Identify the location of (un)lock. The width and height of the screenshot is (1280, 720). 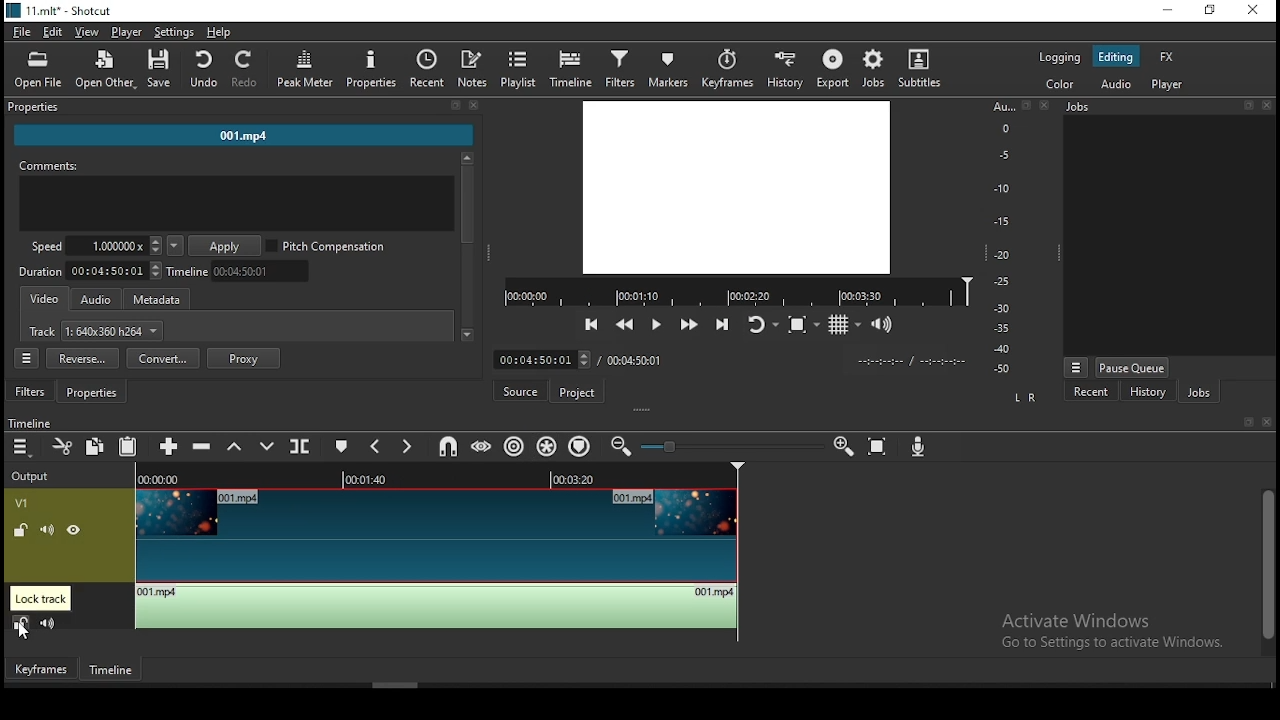
(20, 622).